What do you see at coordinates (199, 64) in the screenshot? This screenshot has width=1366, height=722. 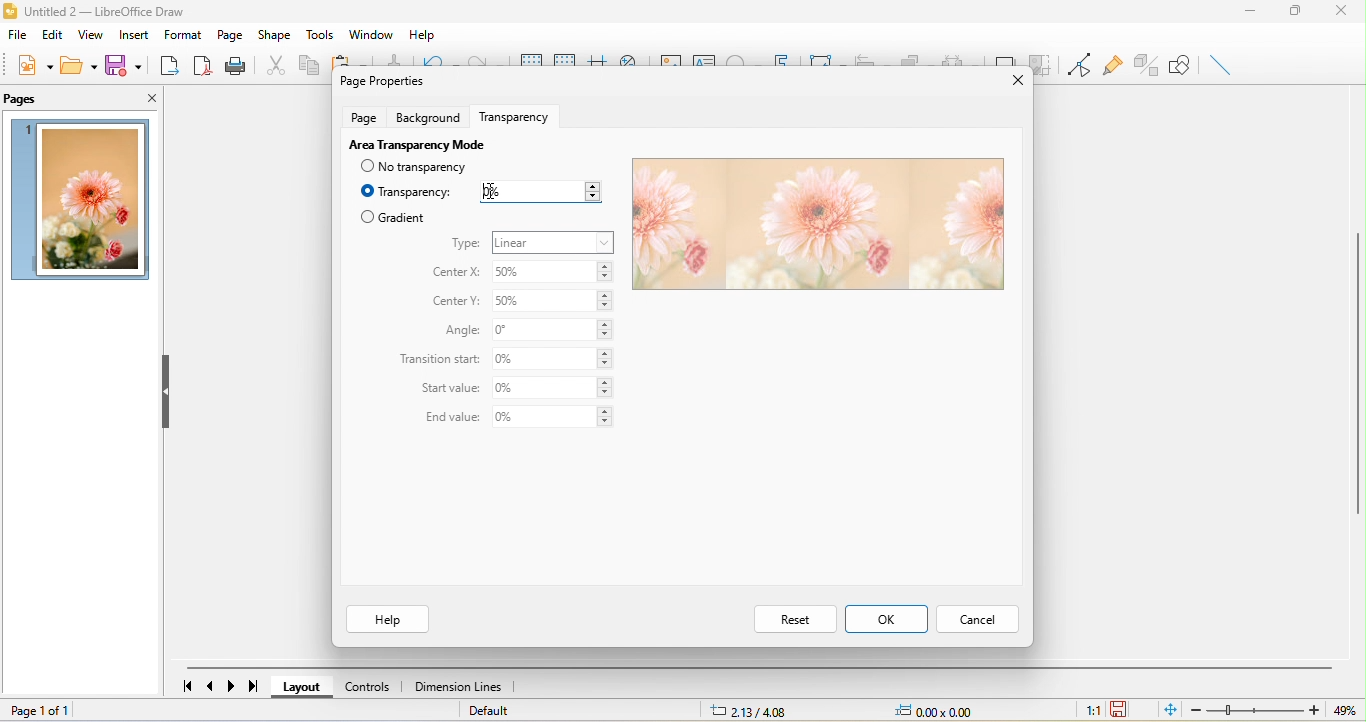 I see `export directly as pdf` at bounding box center [199, 64].